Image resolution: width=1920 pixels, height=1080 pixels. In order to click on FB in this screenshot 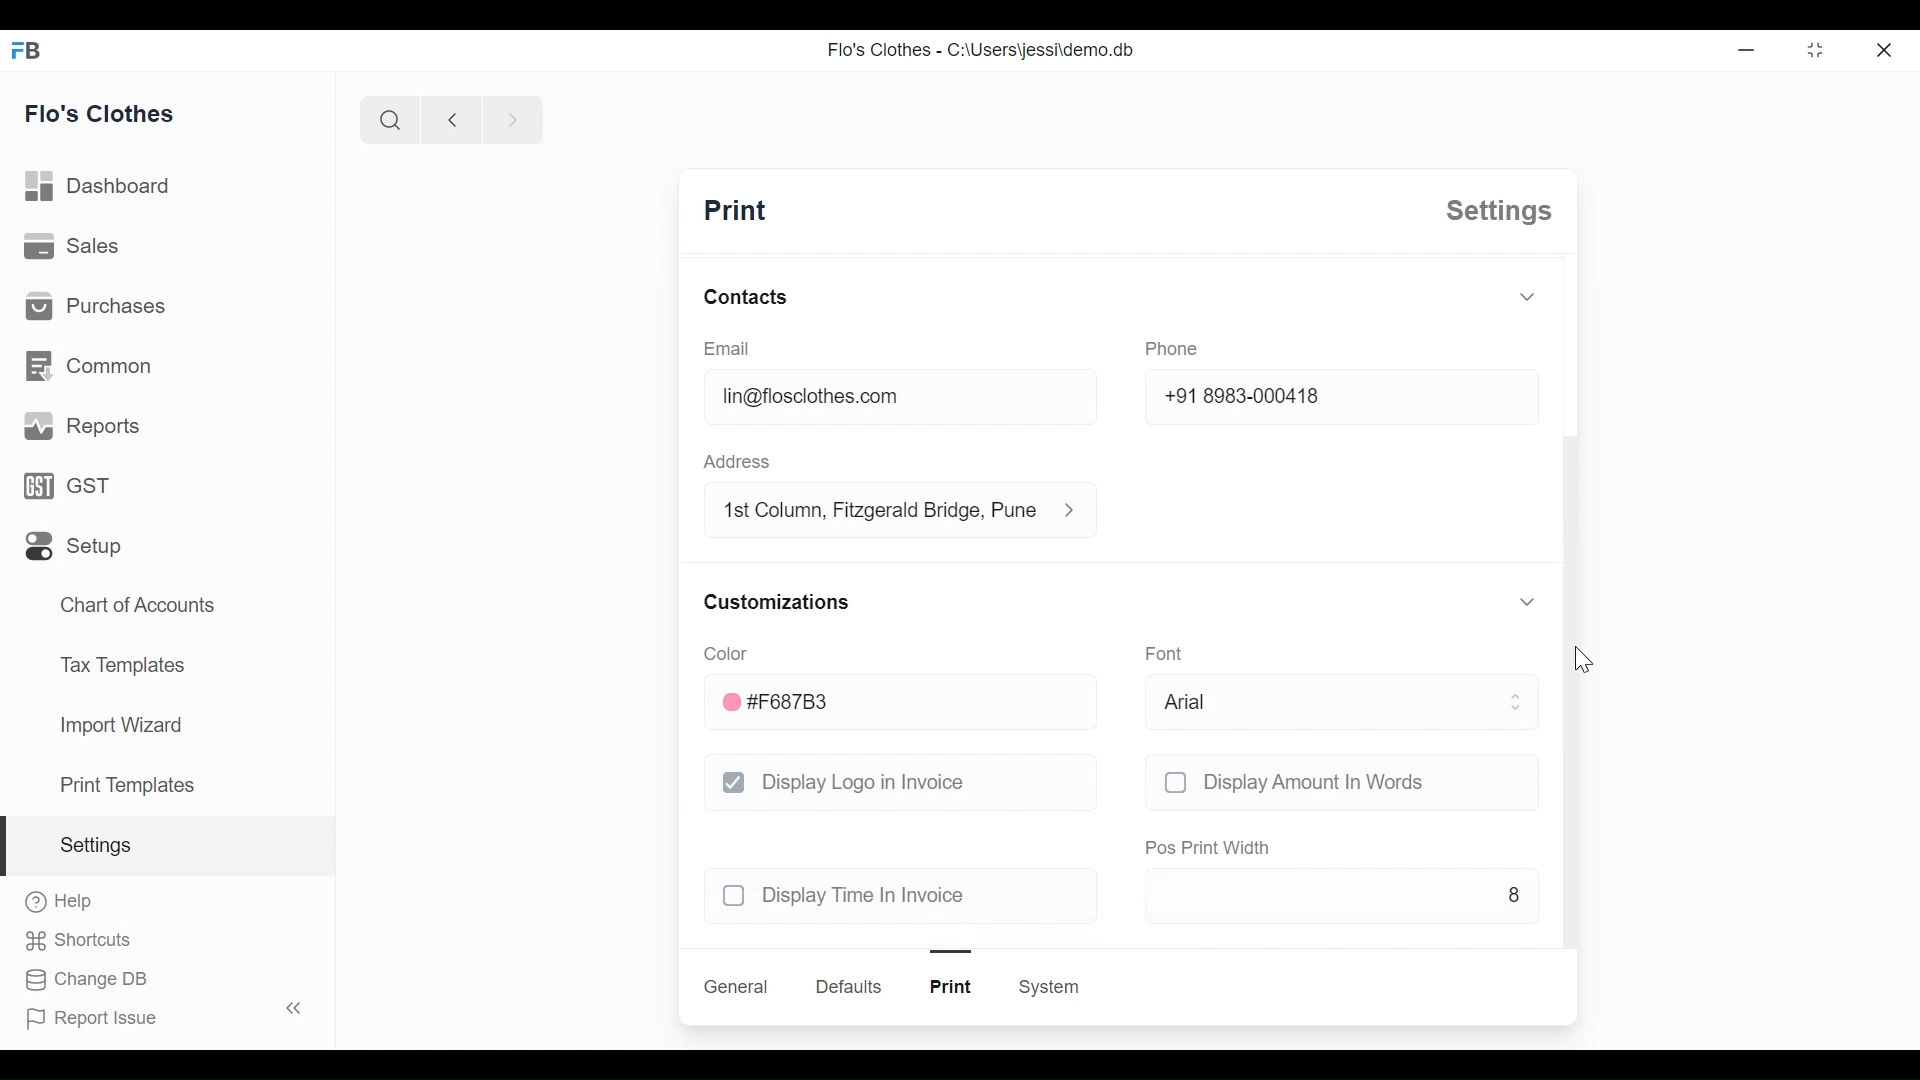, I will do `click(28, 49)`.